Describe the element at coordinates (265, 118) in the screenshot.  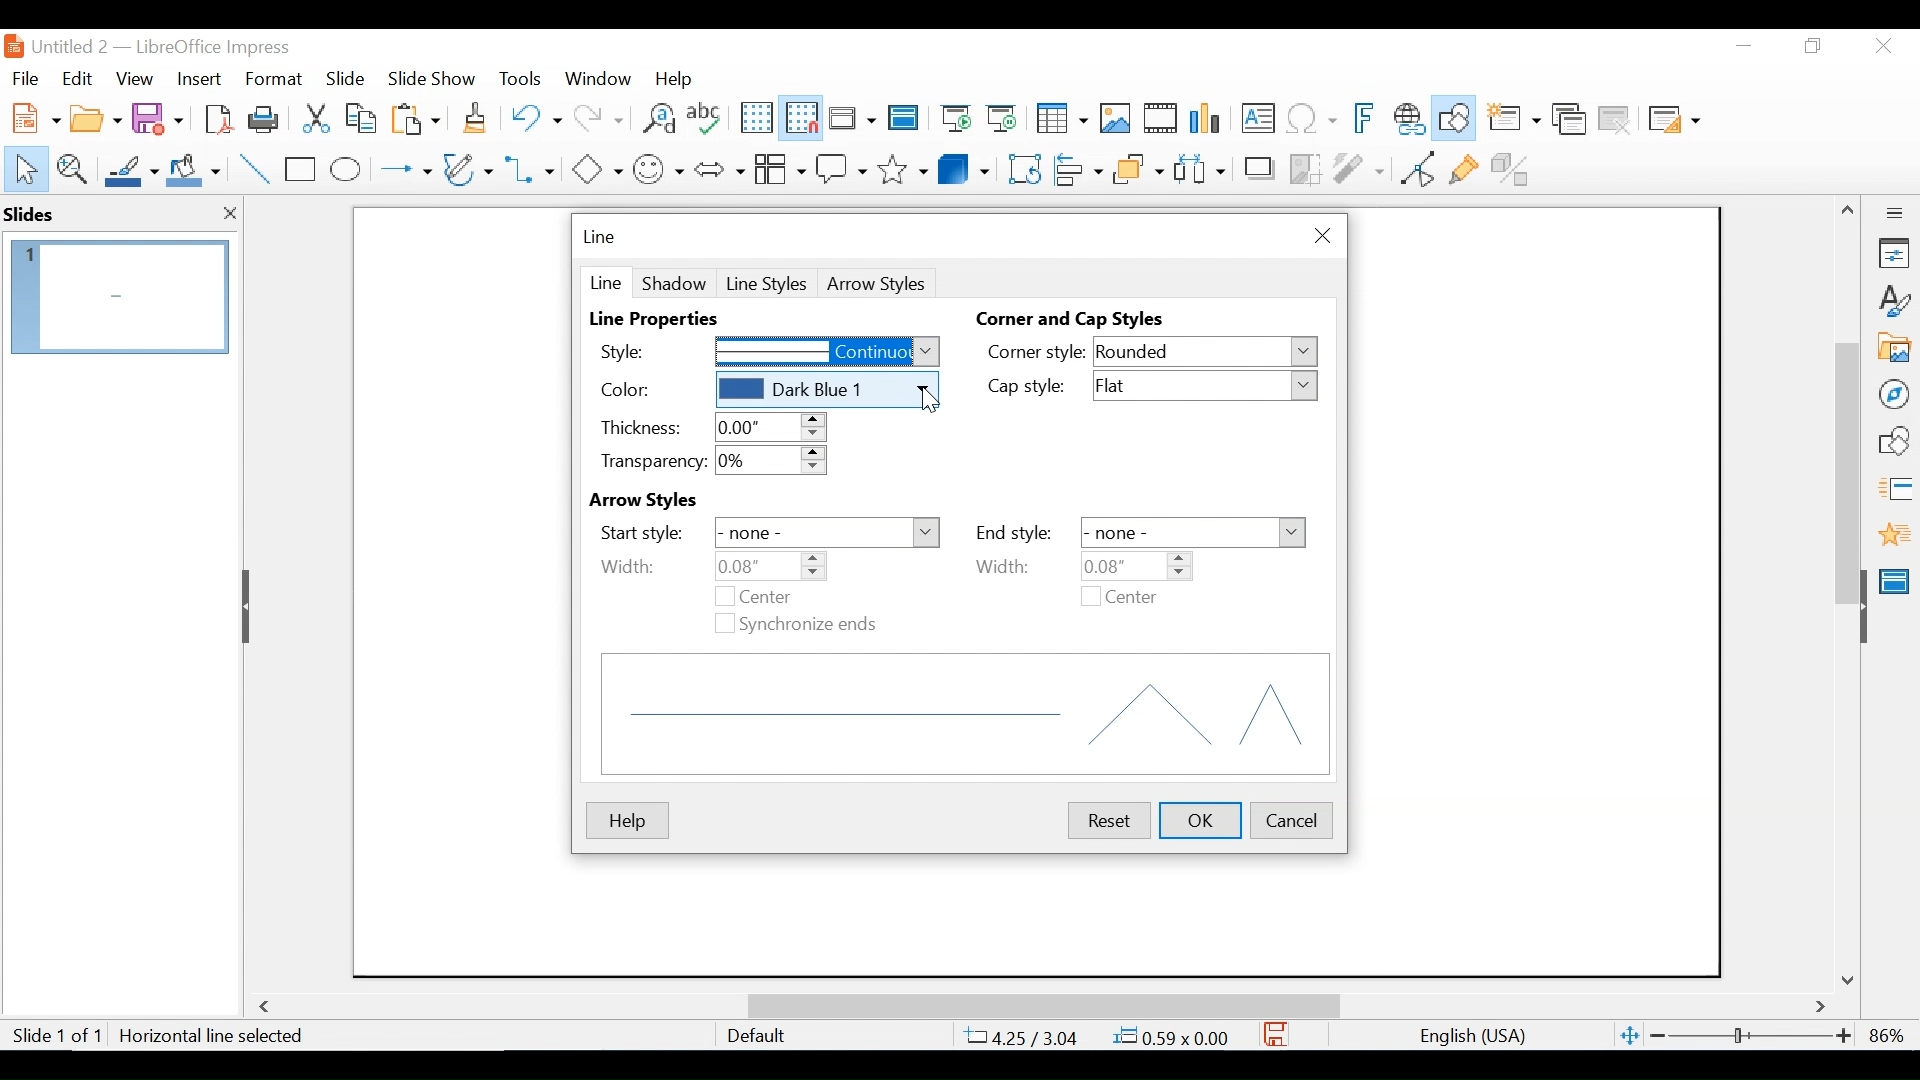
I see `Print` at that location.